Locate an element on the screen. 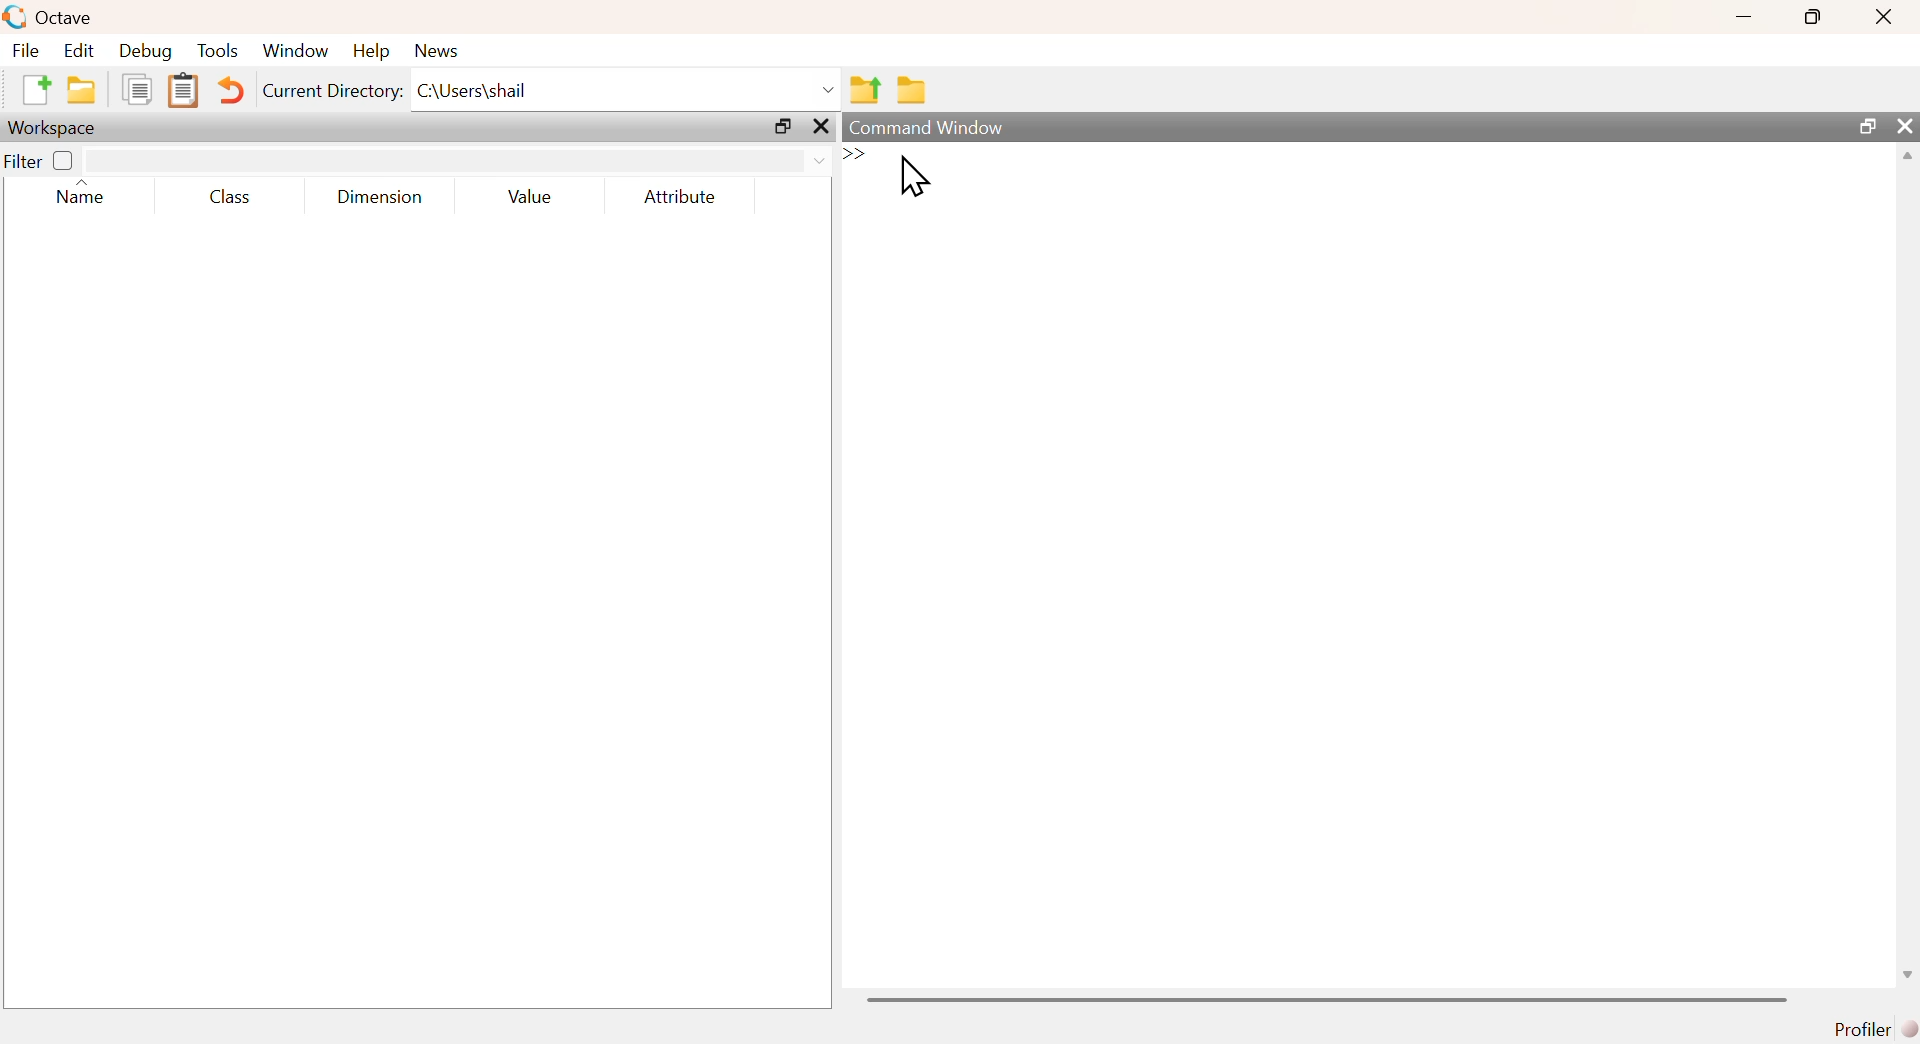  maximize is located at coordinates (1864, 125).